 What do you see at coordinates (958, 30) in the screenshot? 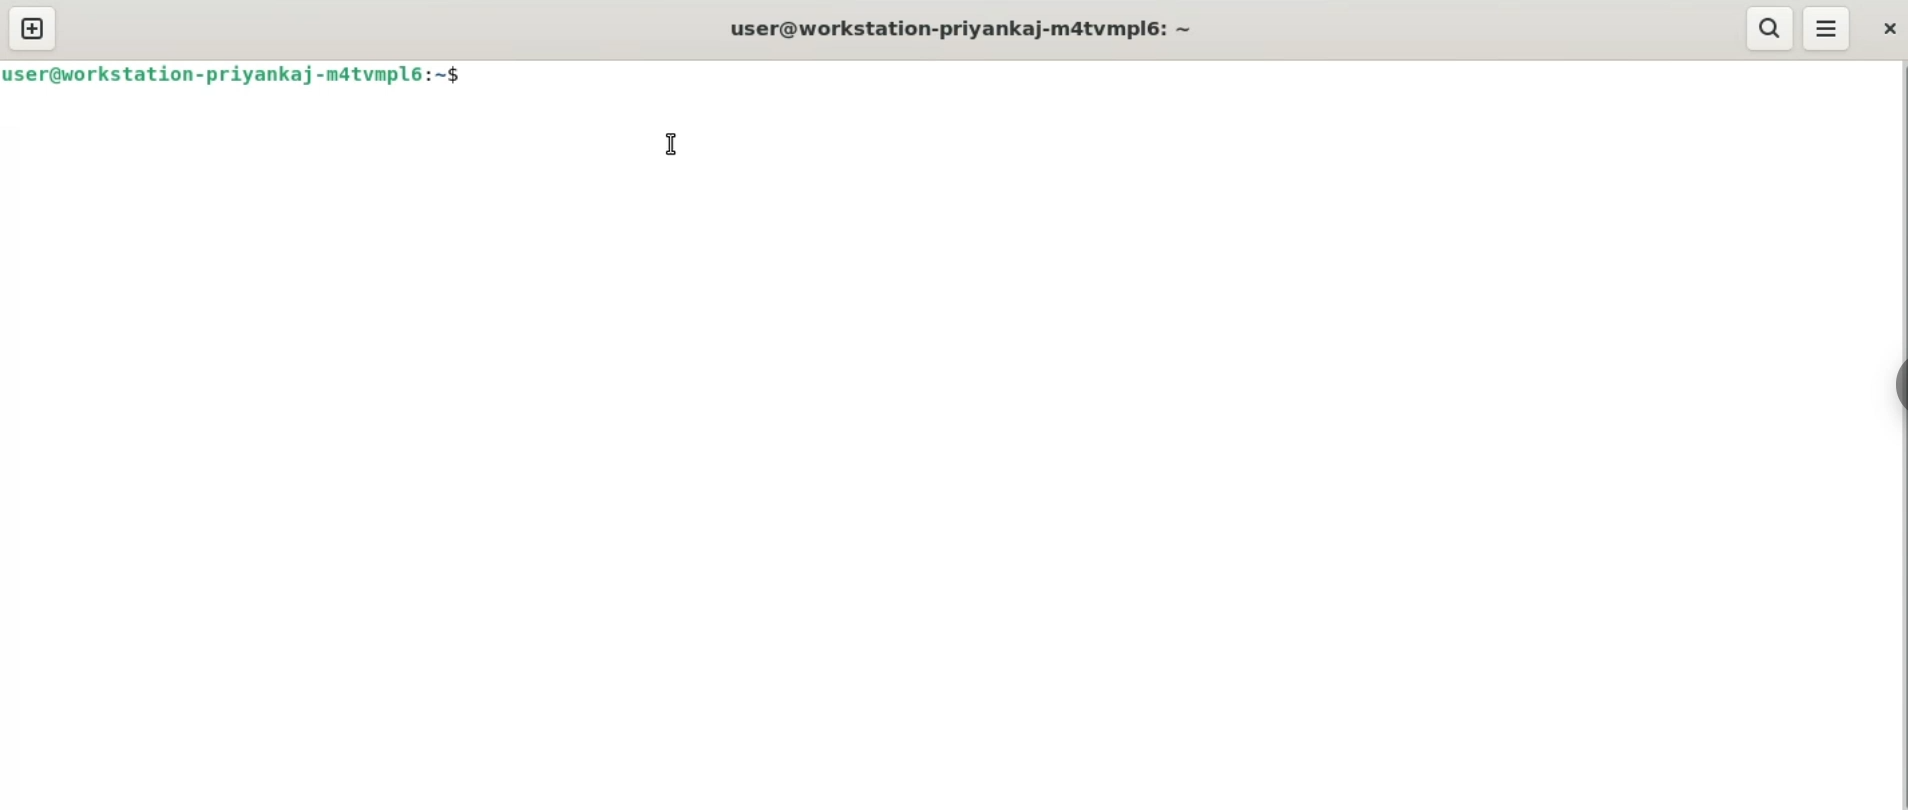
I see `user@workstation-priyankaj-m4tvmpl6: ~` at bounding box center [958, 30].